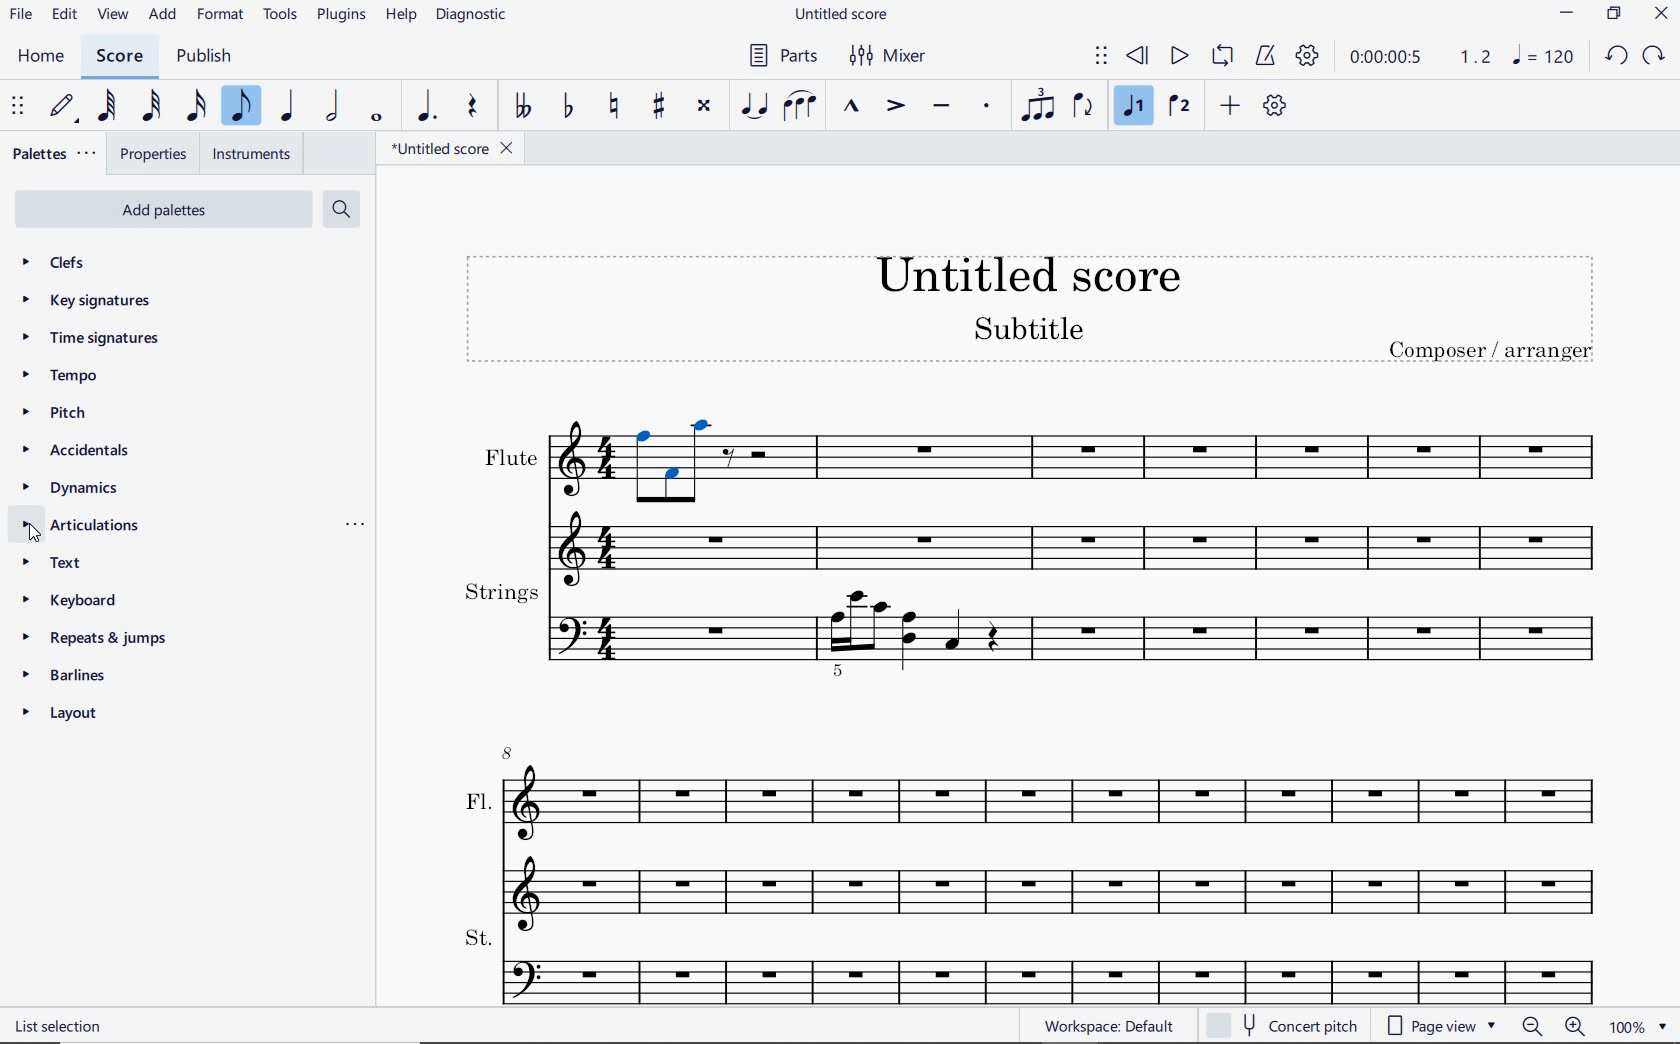 Image resolution: width=1680 pixels, height=1044 pixels. Describe the element at coordinates (1054, 832) in the screenshot. I see `fl.` at that location.